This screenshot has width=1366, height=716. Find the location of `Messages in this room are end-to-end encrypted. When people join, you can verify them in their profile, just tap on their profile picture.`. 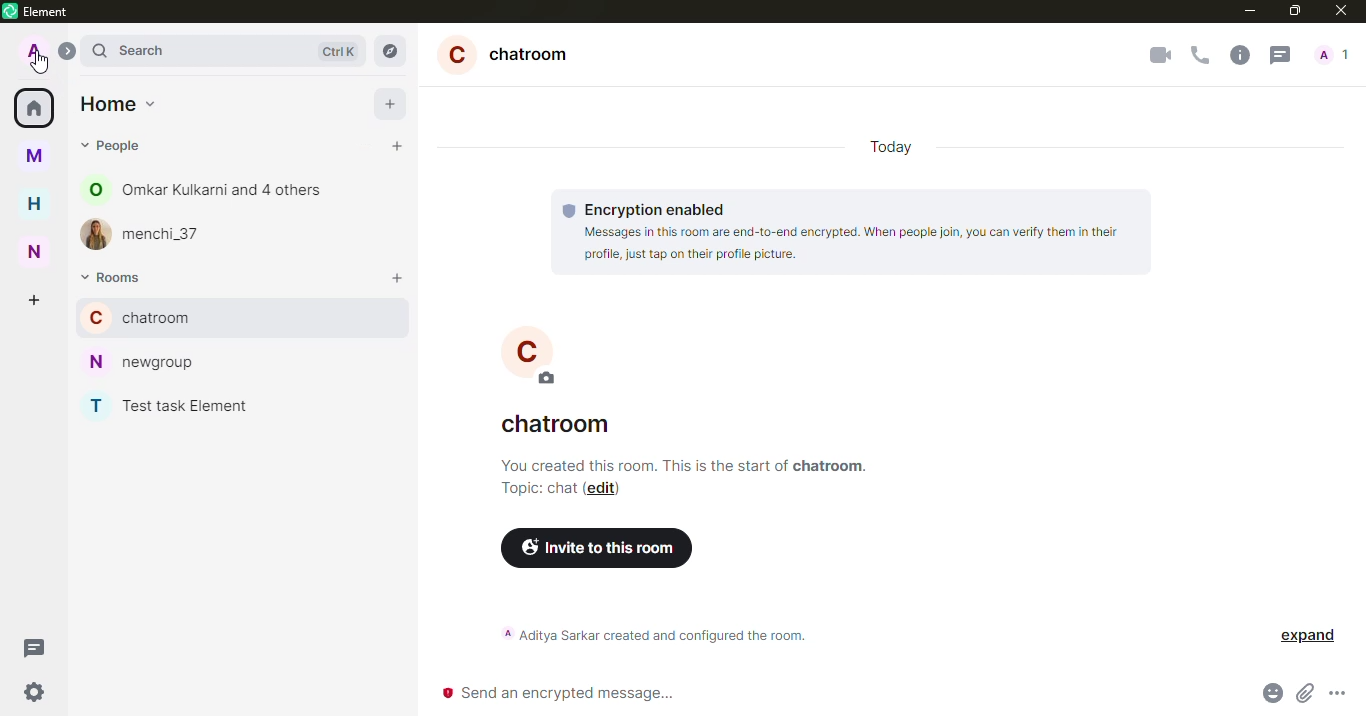

Messages in this room are end-to-end encrypted. When people join, you can verify them in their profile, just tap on their profile picture. is located at coordinates (855, 243).